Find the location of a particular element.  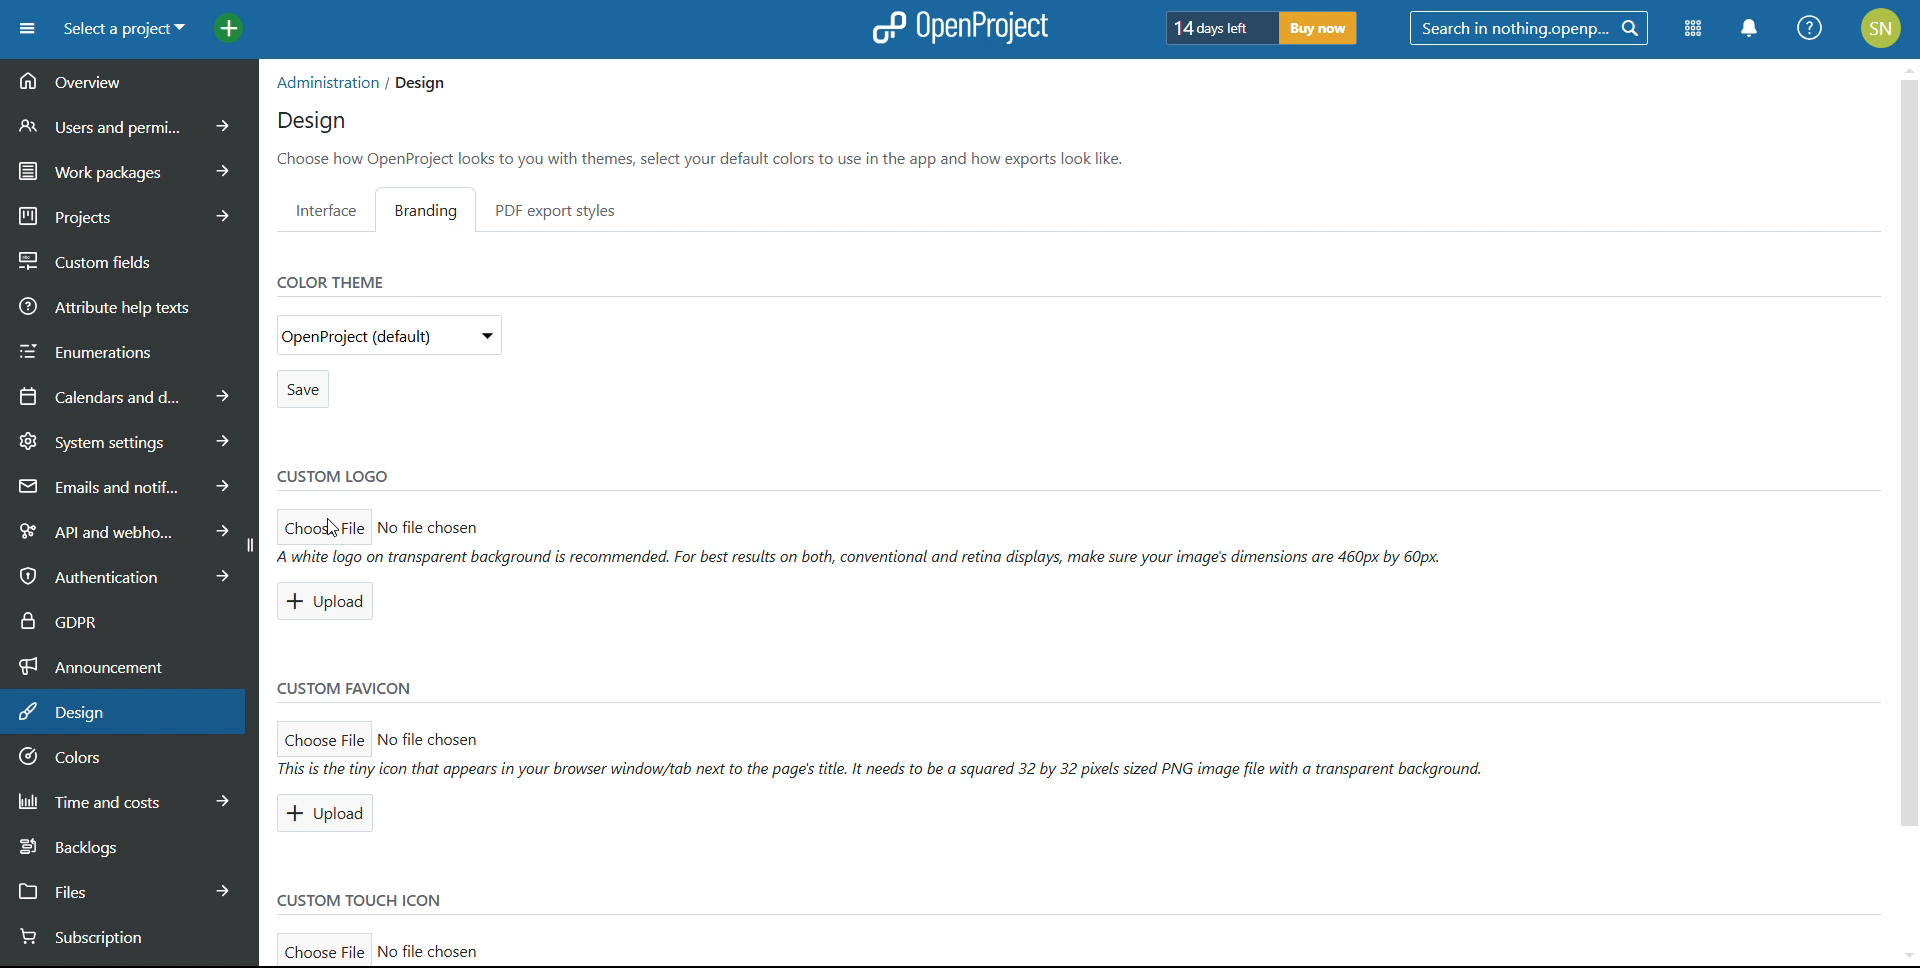

enumerations is located at coordinates (129, 348).